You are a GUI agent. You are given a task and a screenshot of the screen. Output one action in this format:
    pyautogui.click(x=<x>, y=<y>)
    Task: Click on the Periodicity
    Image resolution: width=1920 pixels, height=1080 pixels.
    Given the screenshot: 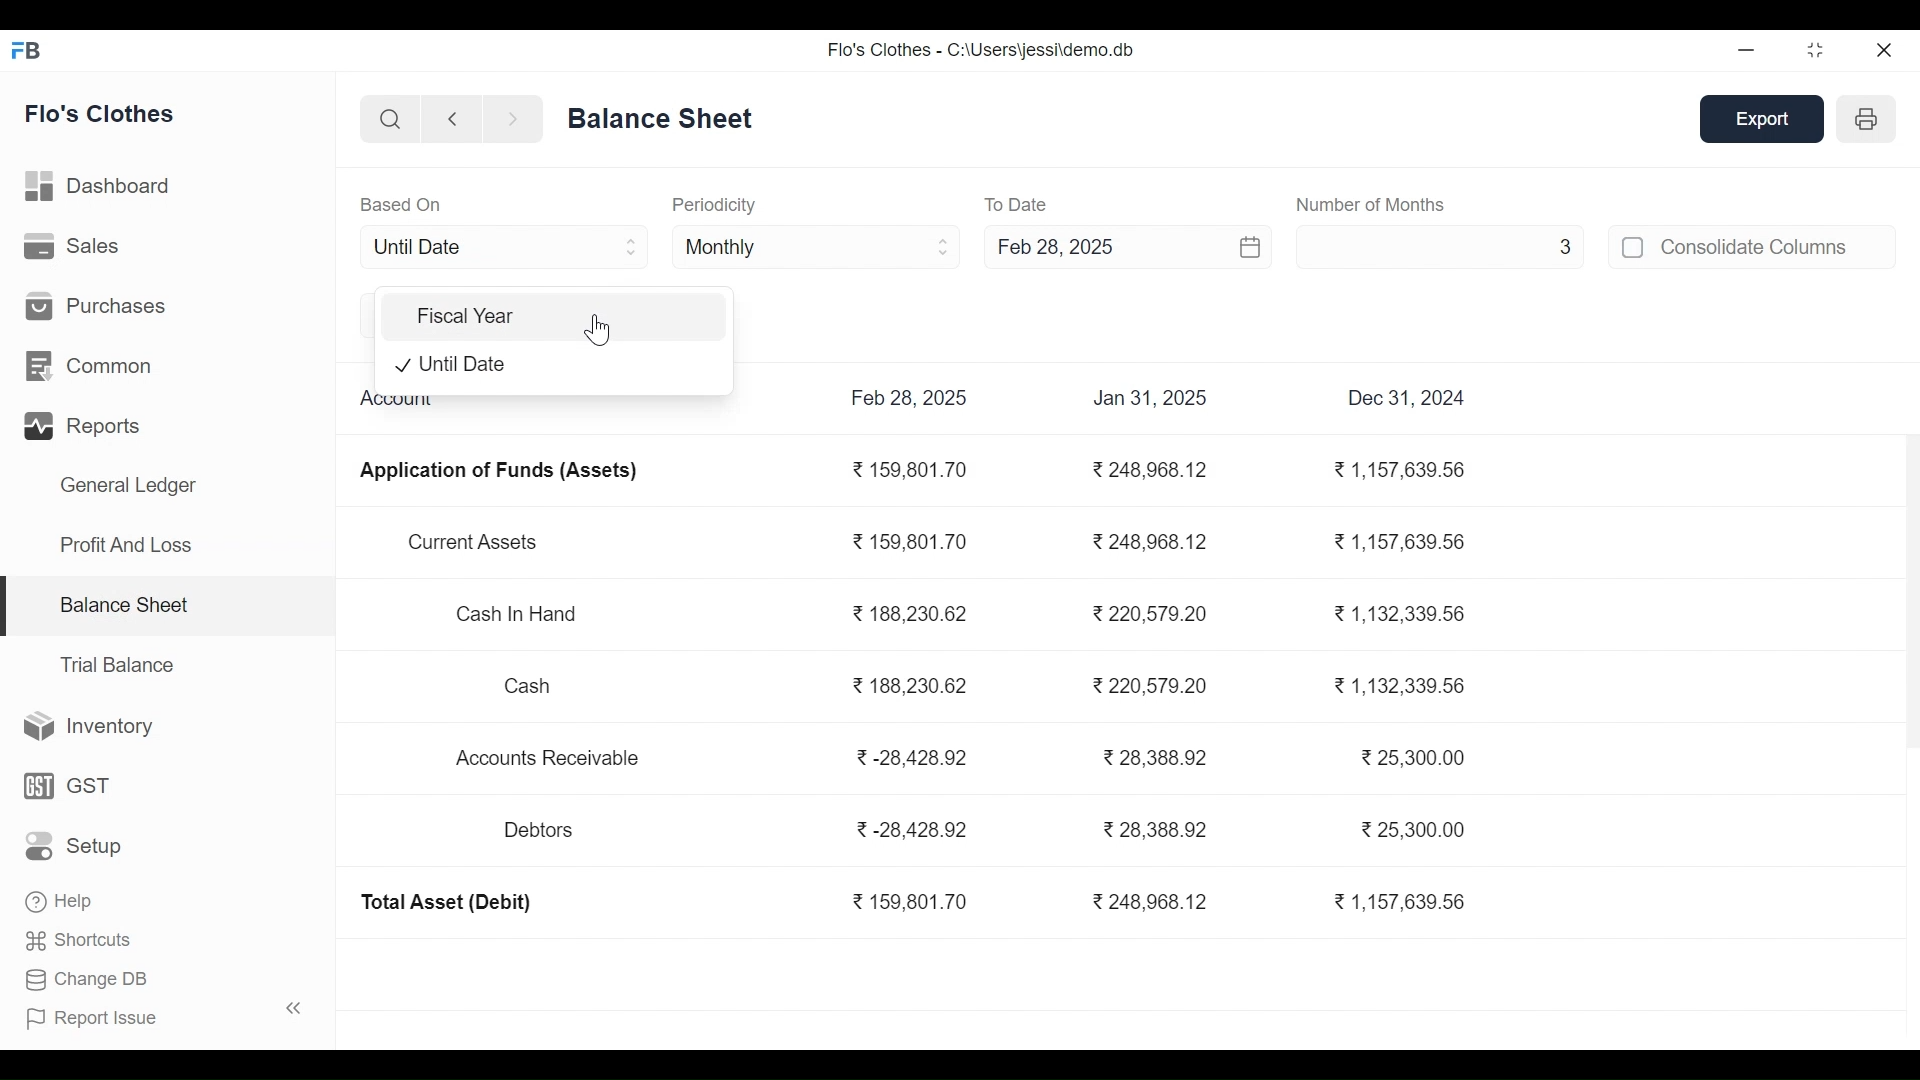 What is the action you would take?
    pyautogui.click(x=713, y=204)
    